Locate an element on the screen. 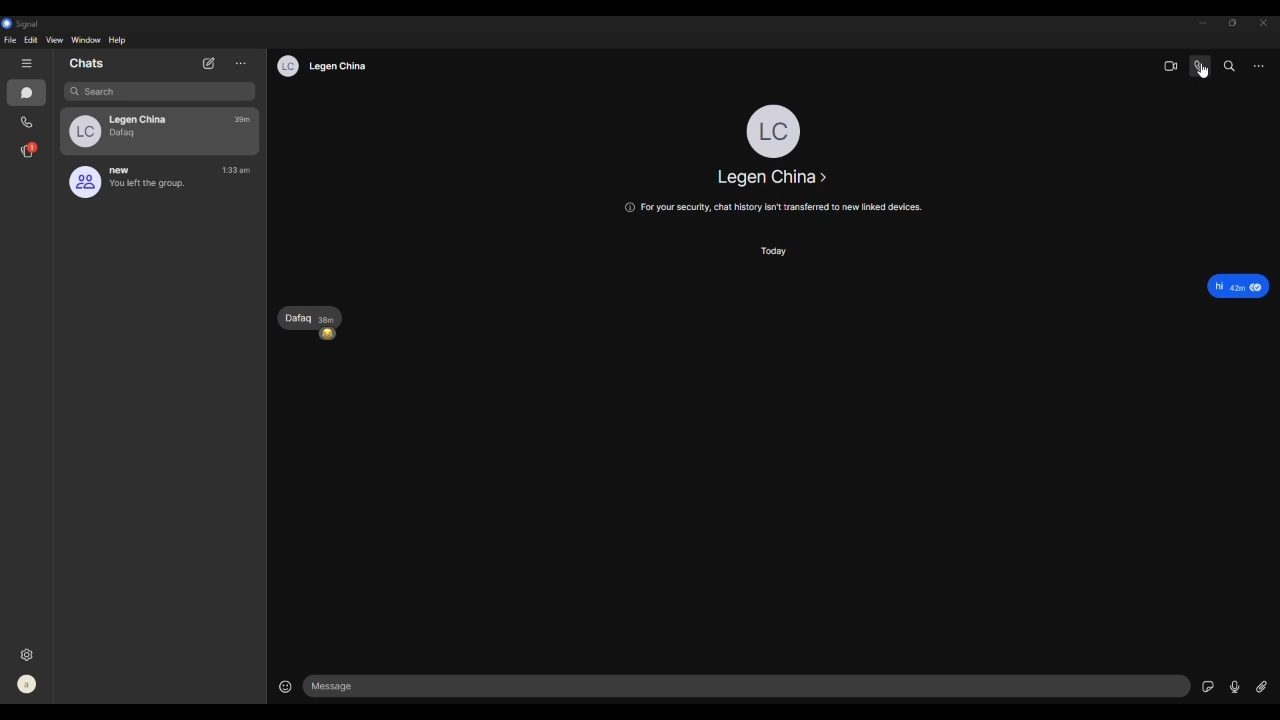 The image size is (1280, 720). profile is located at coordinates (29, 687).